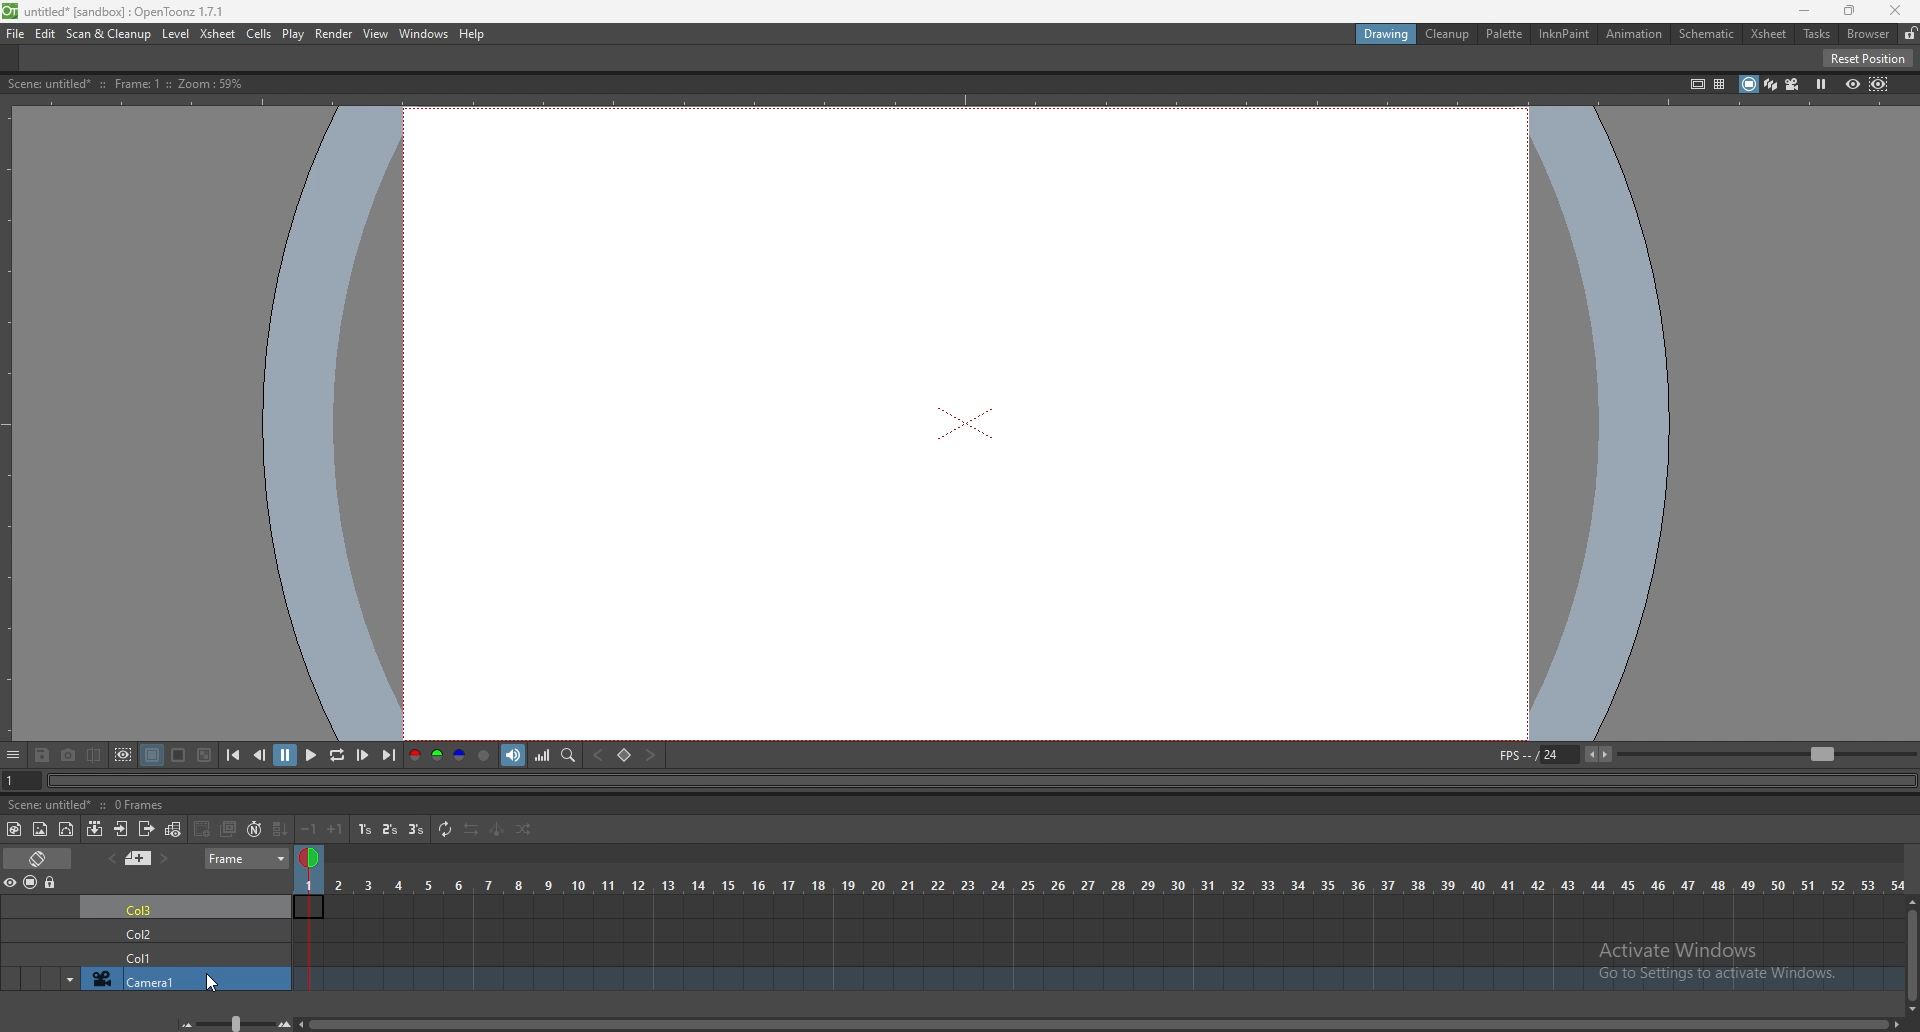 This screenshot has height=1032, width=1920. Describe the element at coordinates (471, 830) in the screenshot. I see `reverse` at that location.